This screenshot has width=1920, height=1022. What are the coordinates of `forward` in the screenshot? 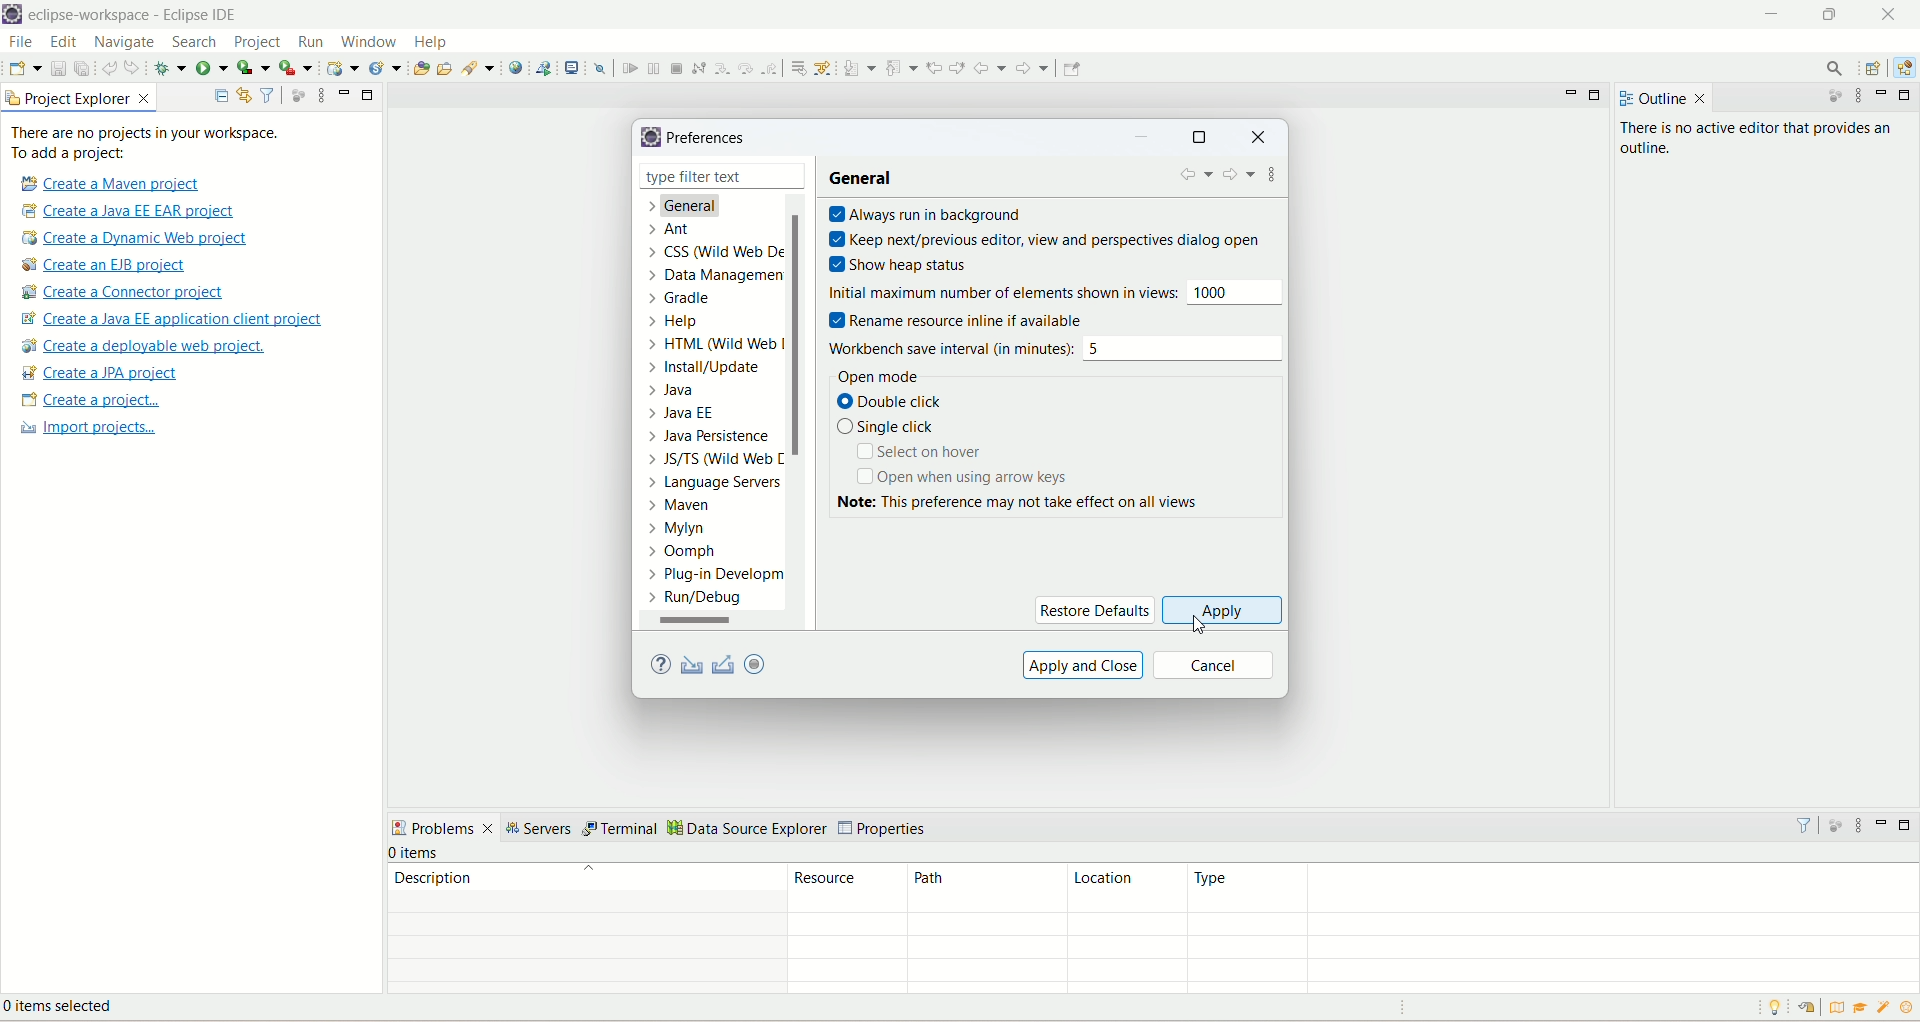 It's located at (1035, 68).